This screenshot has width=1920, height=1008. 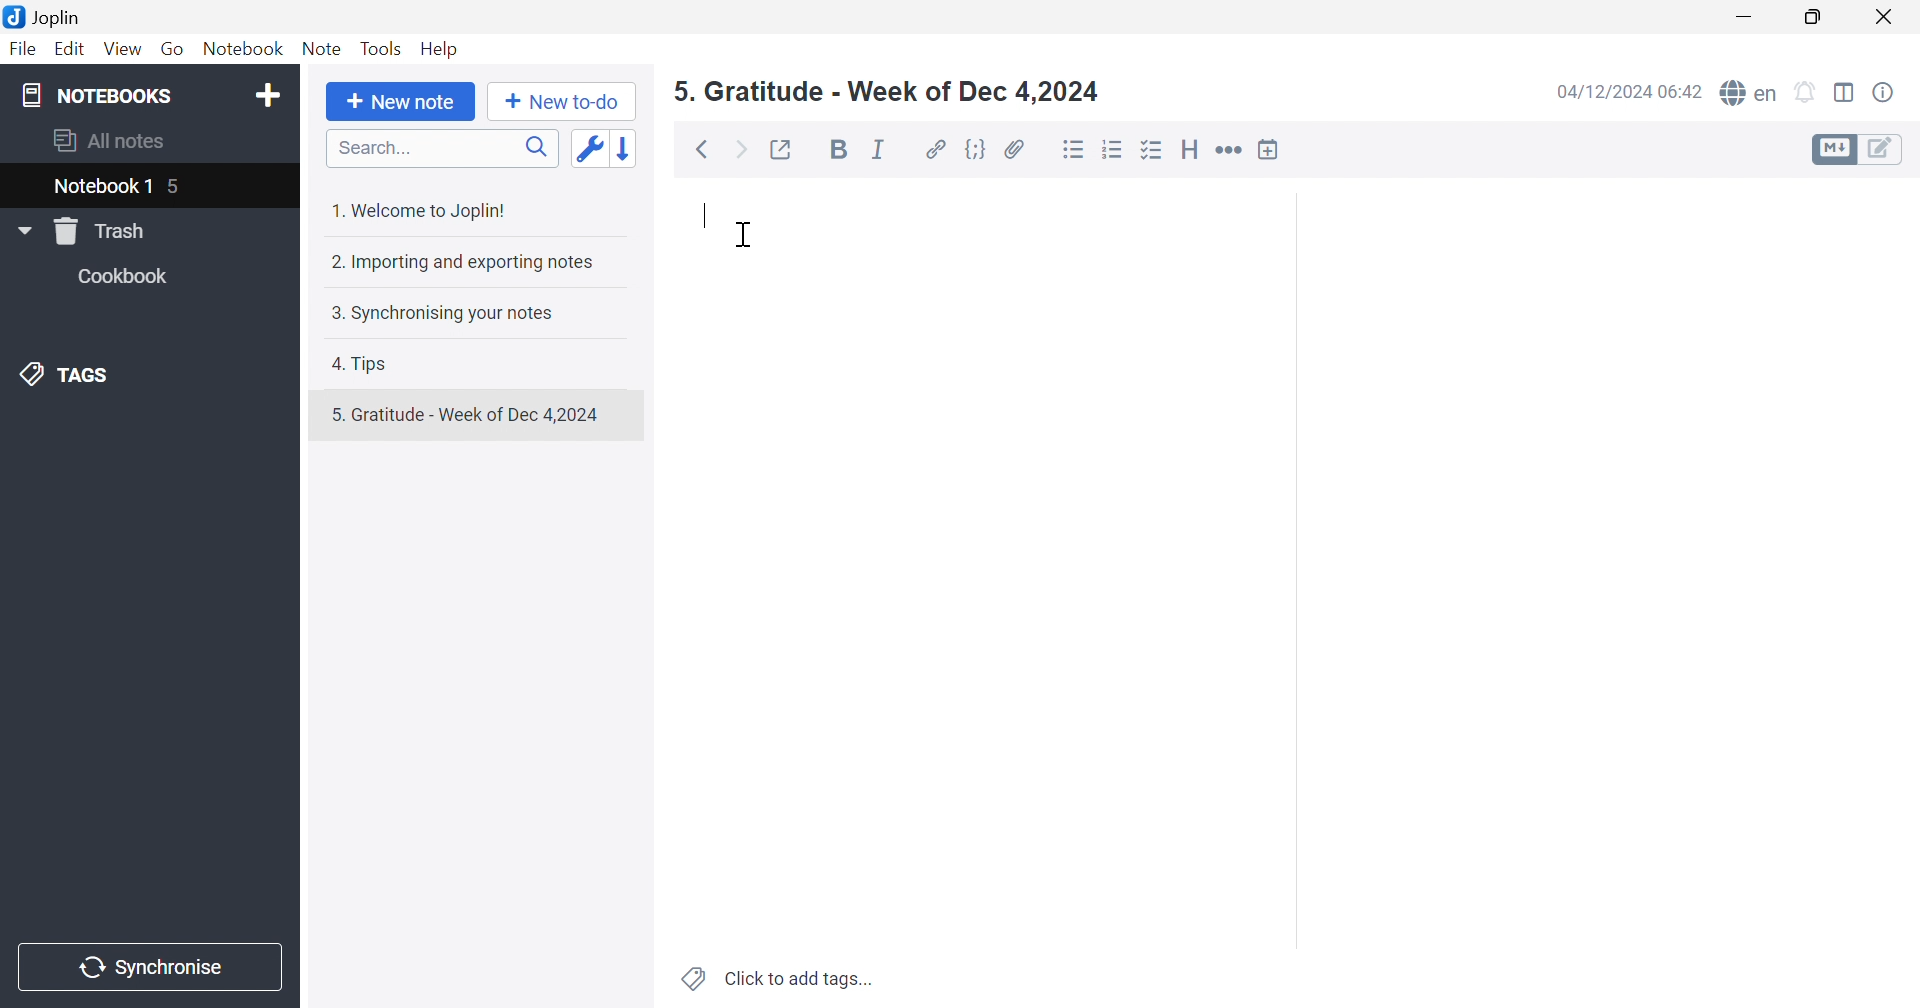 What do you see at coordinates (113, 143) in the screenshot?
I see `All notes` at bounding box center [113, 143].